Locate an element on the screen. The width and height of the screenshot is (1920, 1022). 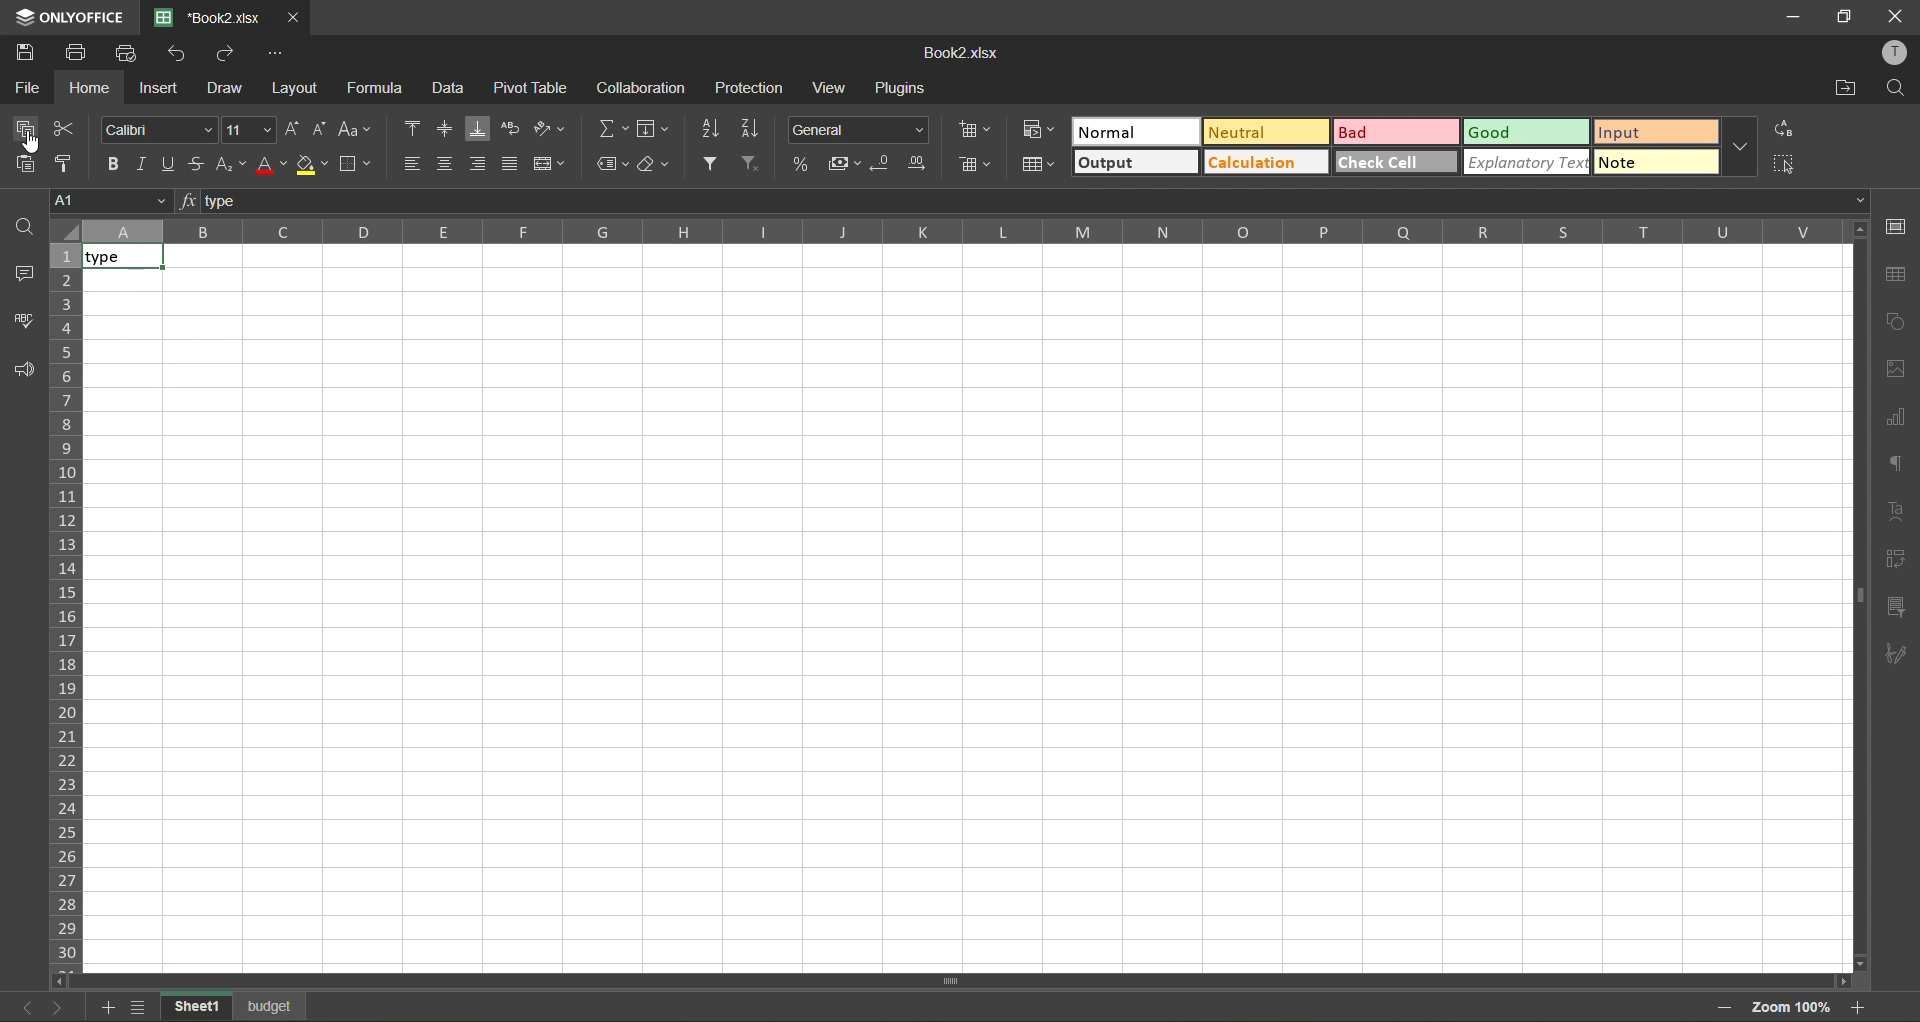
sheet names is located at coordinates (235, 1005).